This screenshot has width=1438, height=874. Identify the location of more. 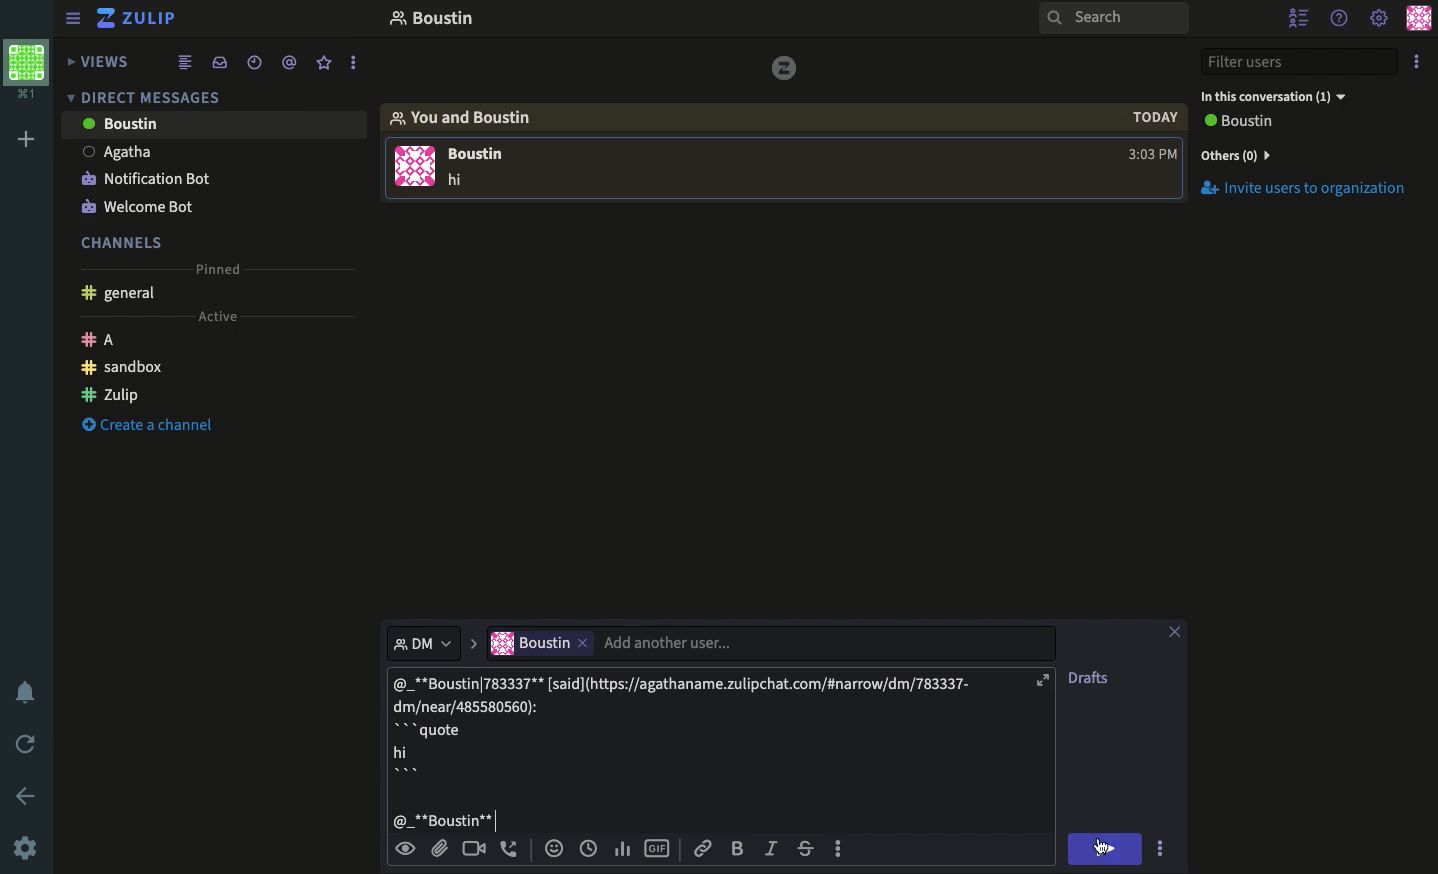
(355, 64).